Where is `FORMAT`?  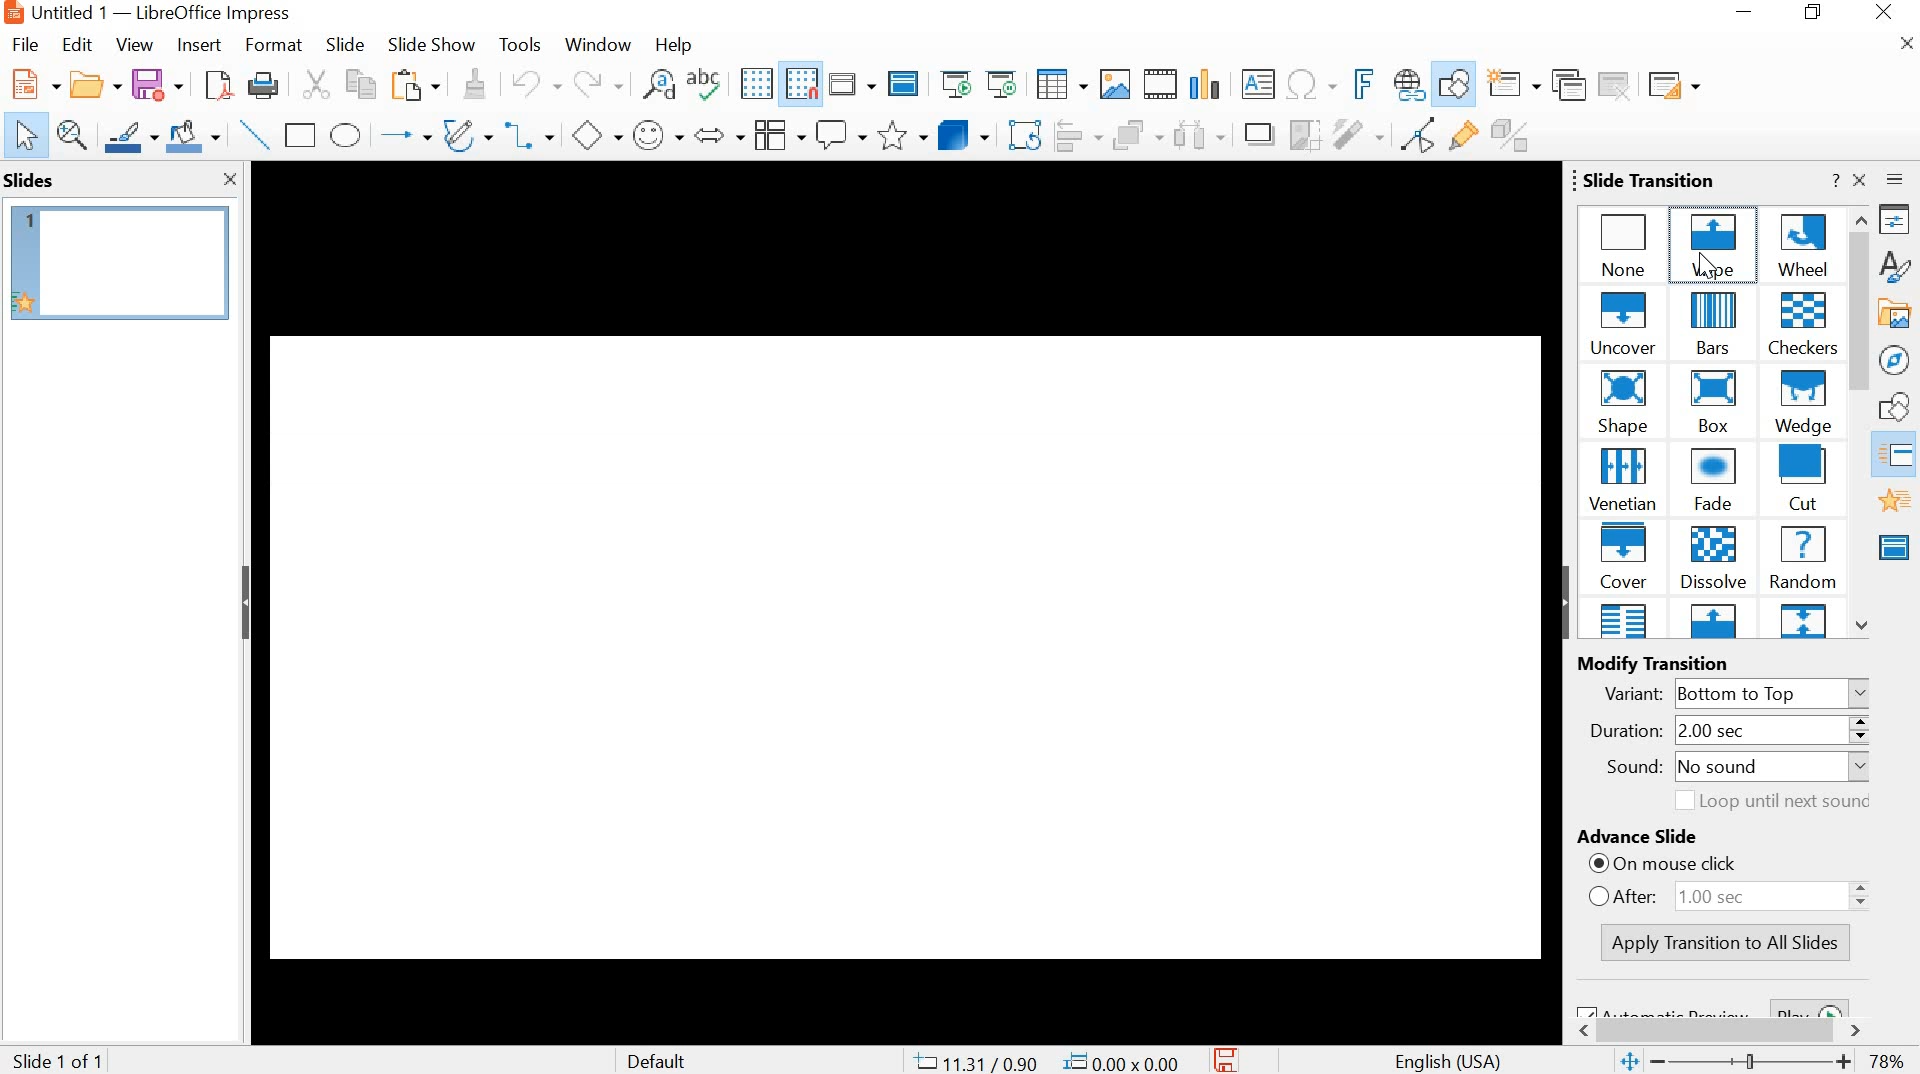 FORMAT is located at coordinates (272, 47).